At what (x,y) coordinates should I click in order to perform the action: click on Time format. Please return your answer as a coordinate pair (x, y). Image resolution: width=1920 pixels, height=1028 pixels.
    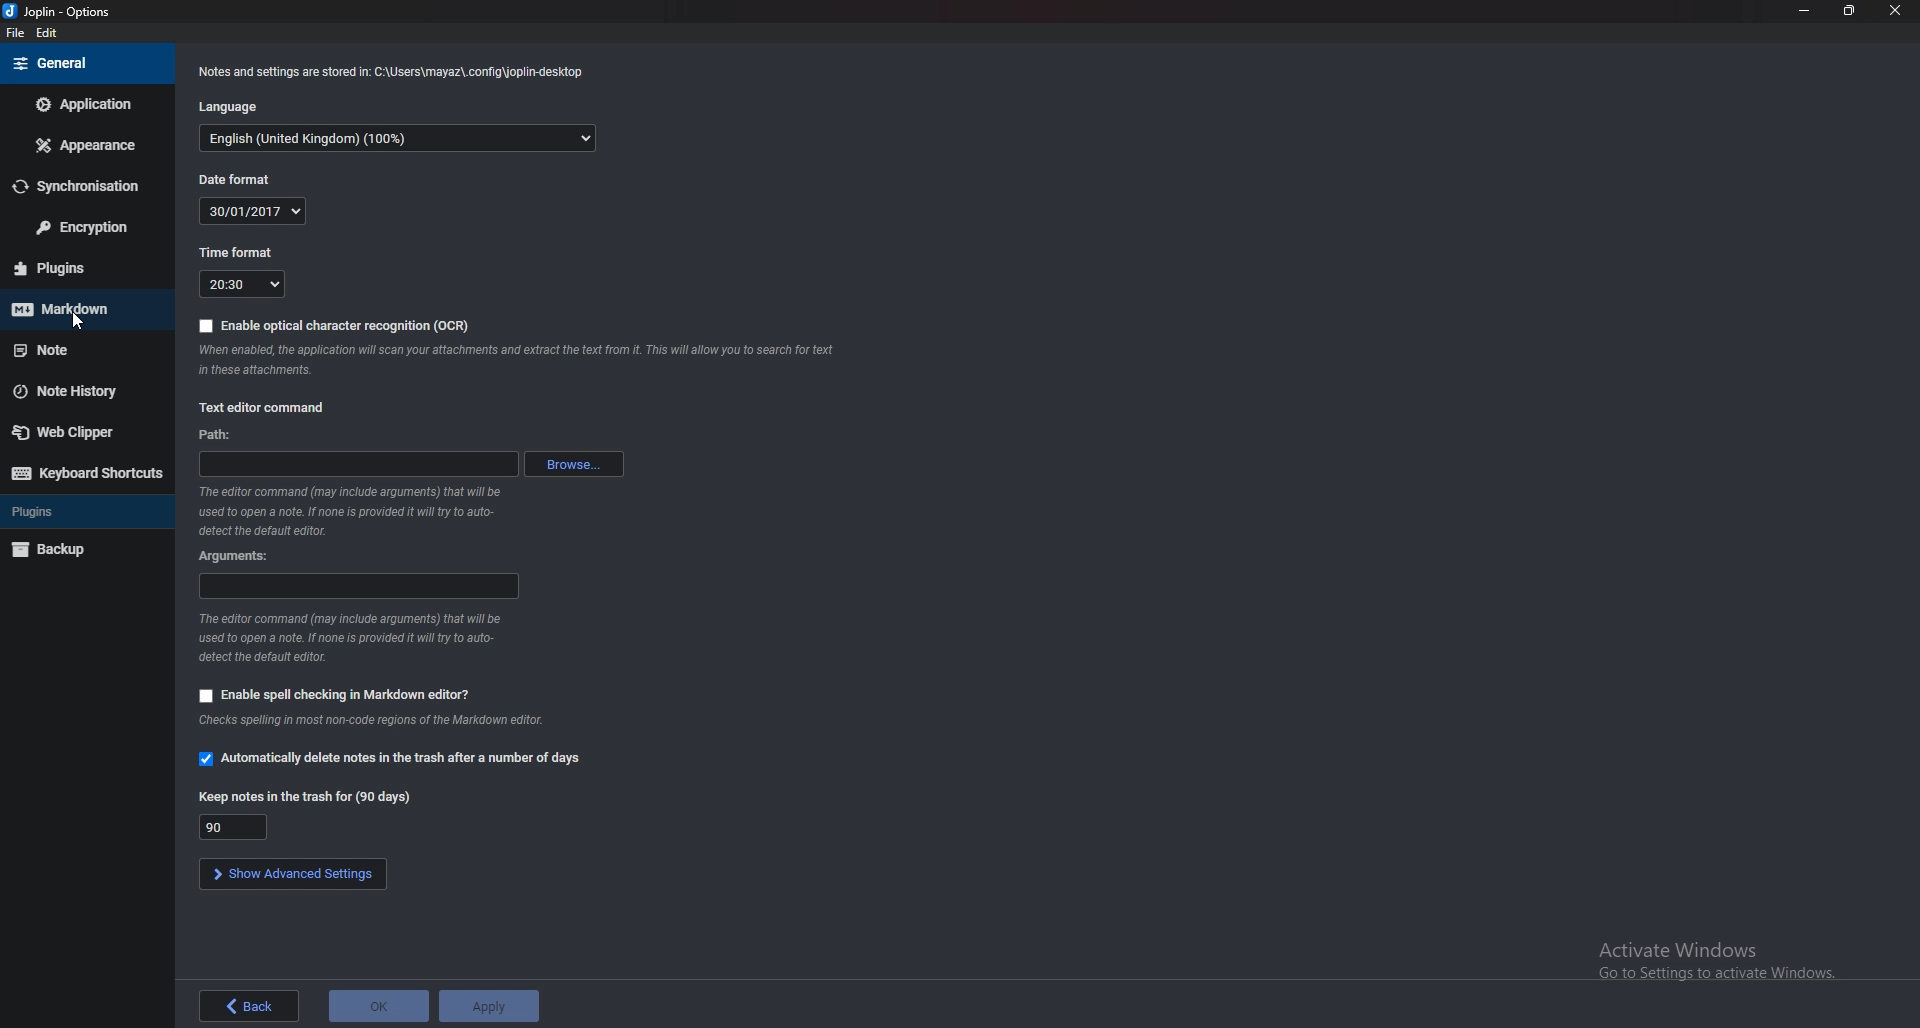
    Looking at the image, I should click on (238, 253).